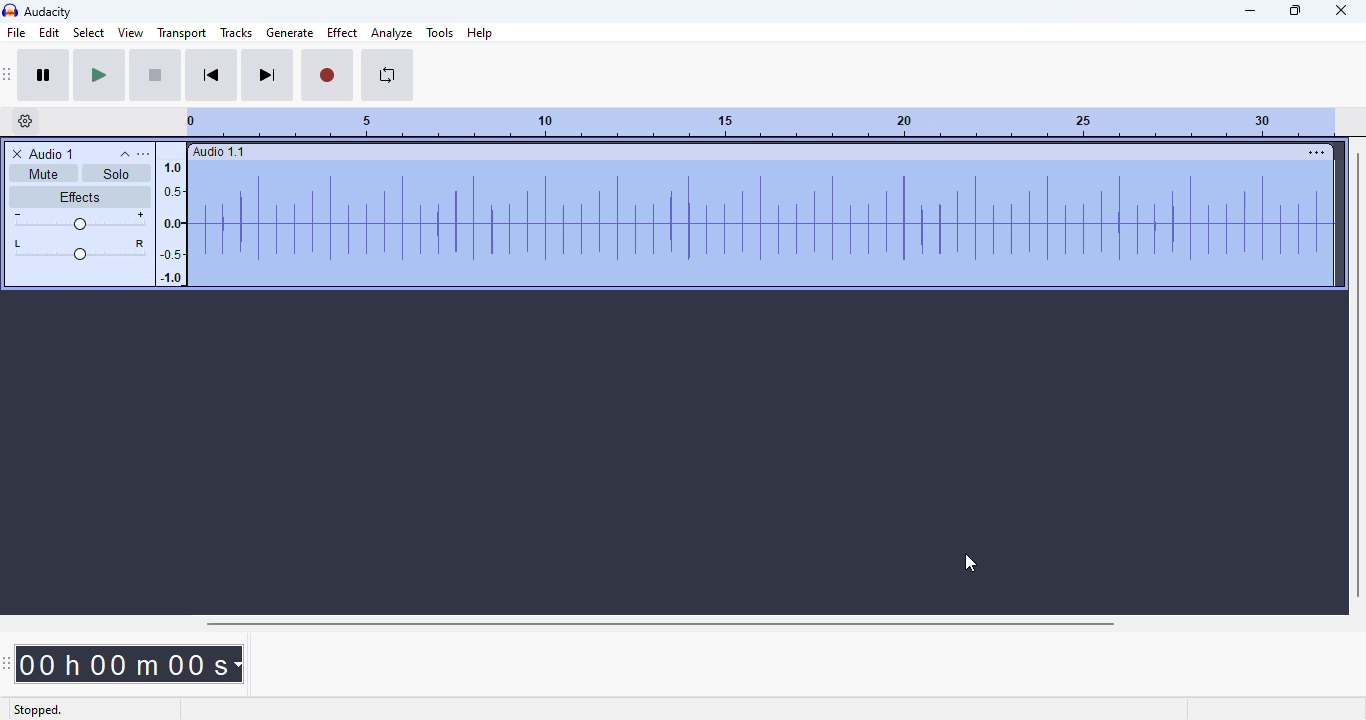 The image size is (1366, 720). I want to click on transport, so click(181, 33).